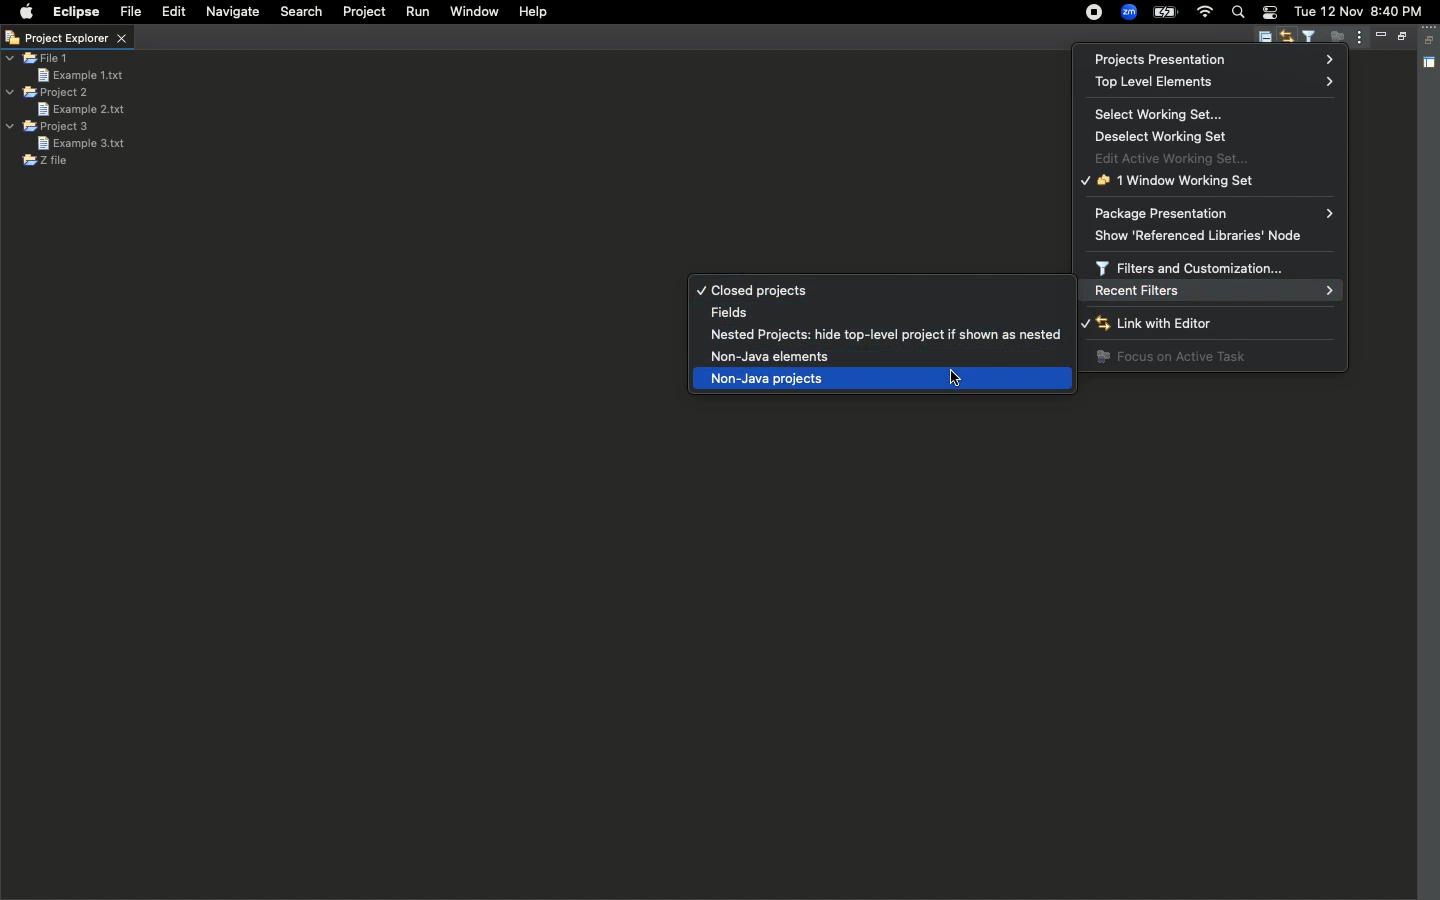 The height and width of the screenshot is (900, 1440). What do you see at coordinates (535, 13) in the screenshot?
I see `Help` at bounding box center [535, 13].